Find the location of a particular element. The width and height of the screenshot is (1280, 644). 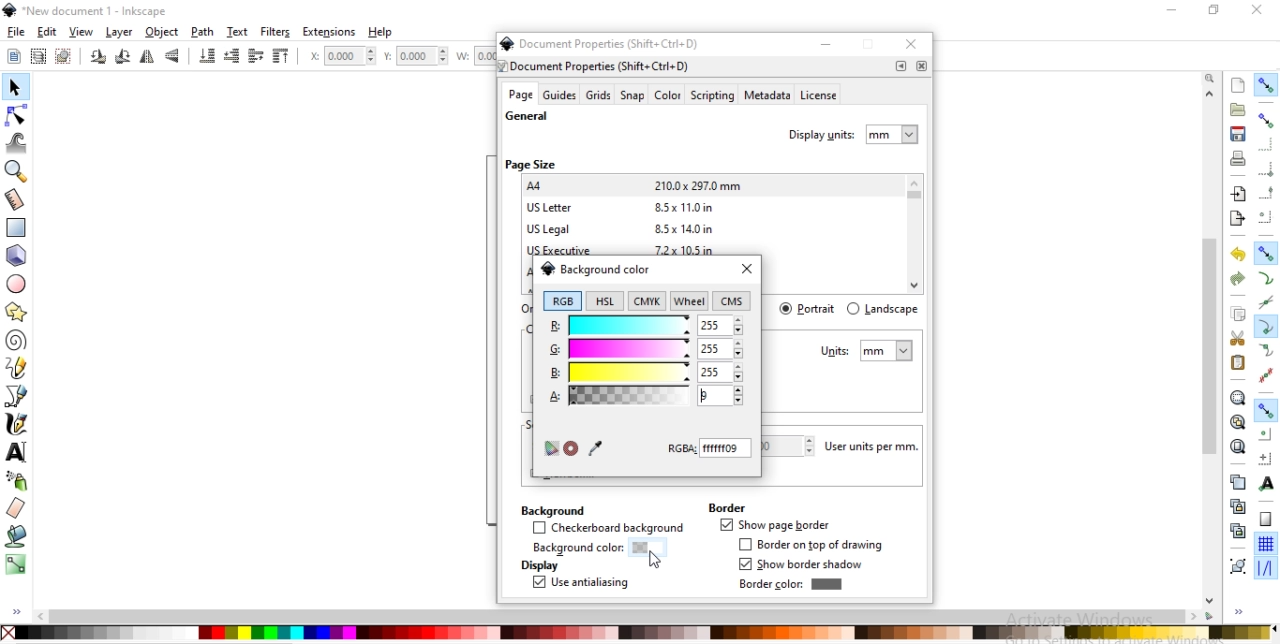

snap centers of objects is located at coordinates (1265, 434).